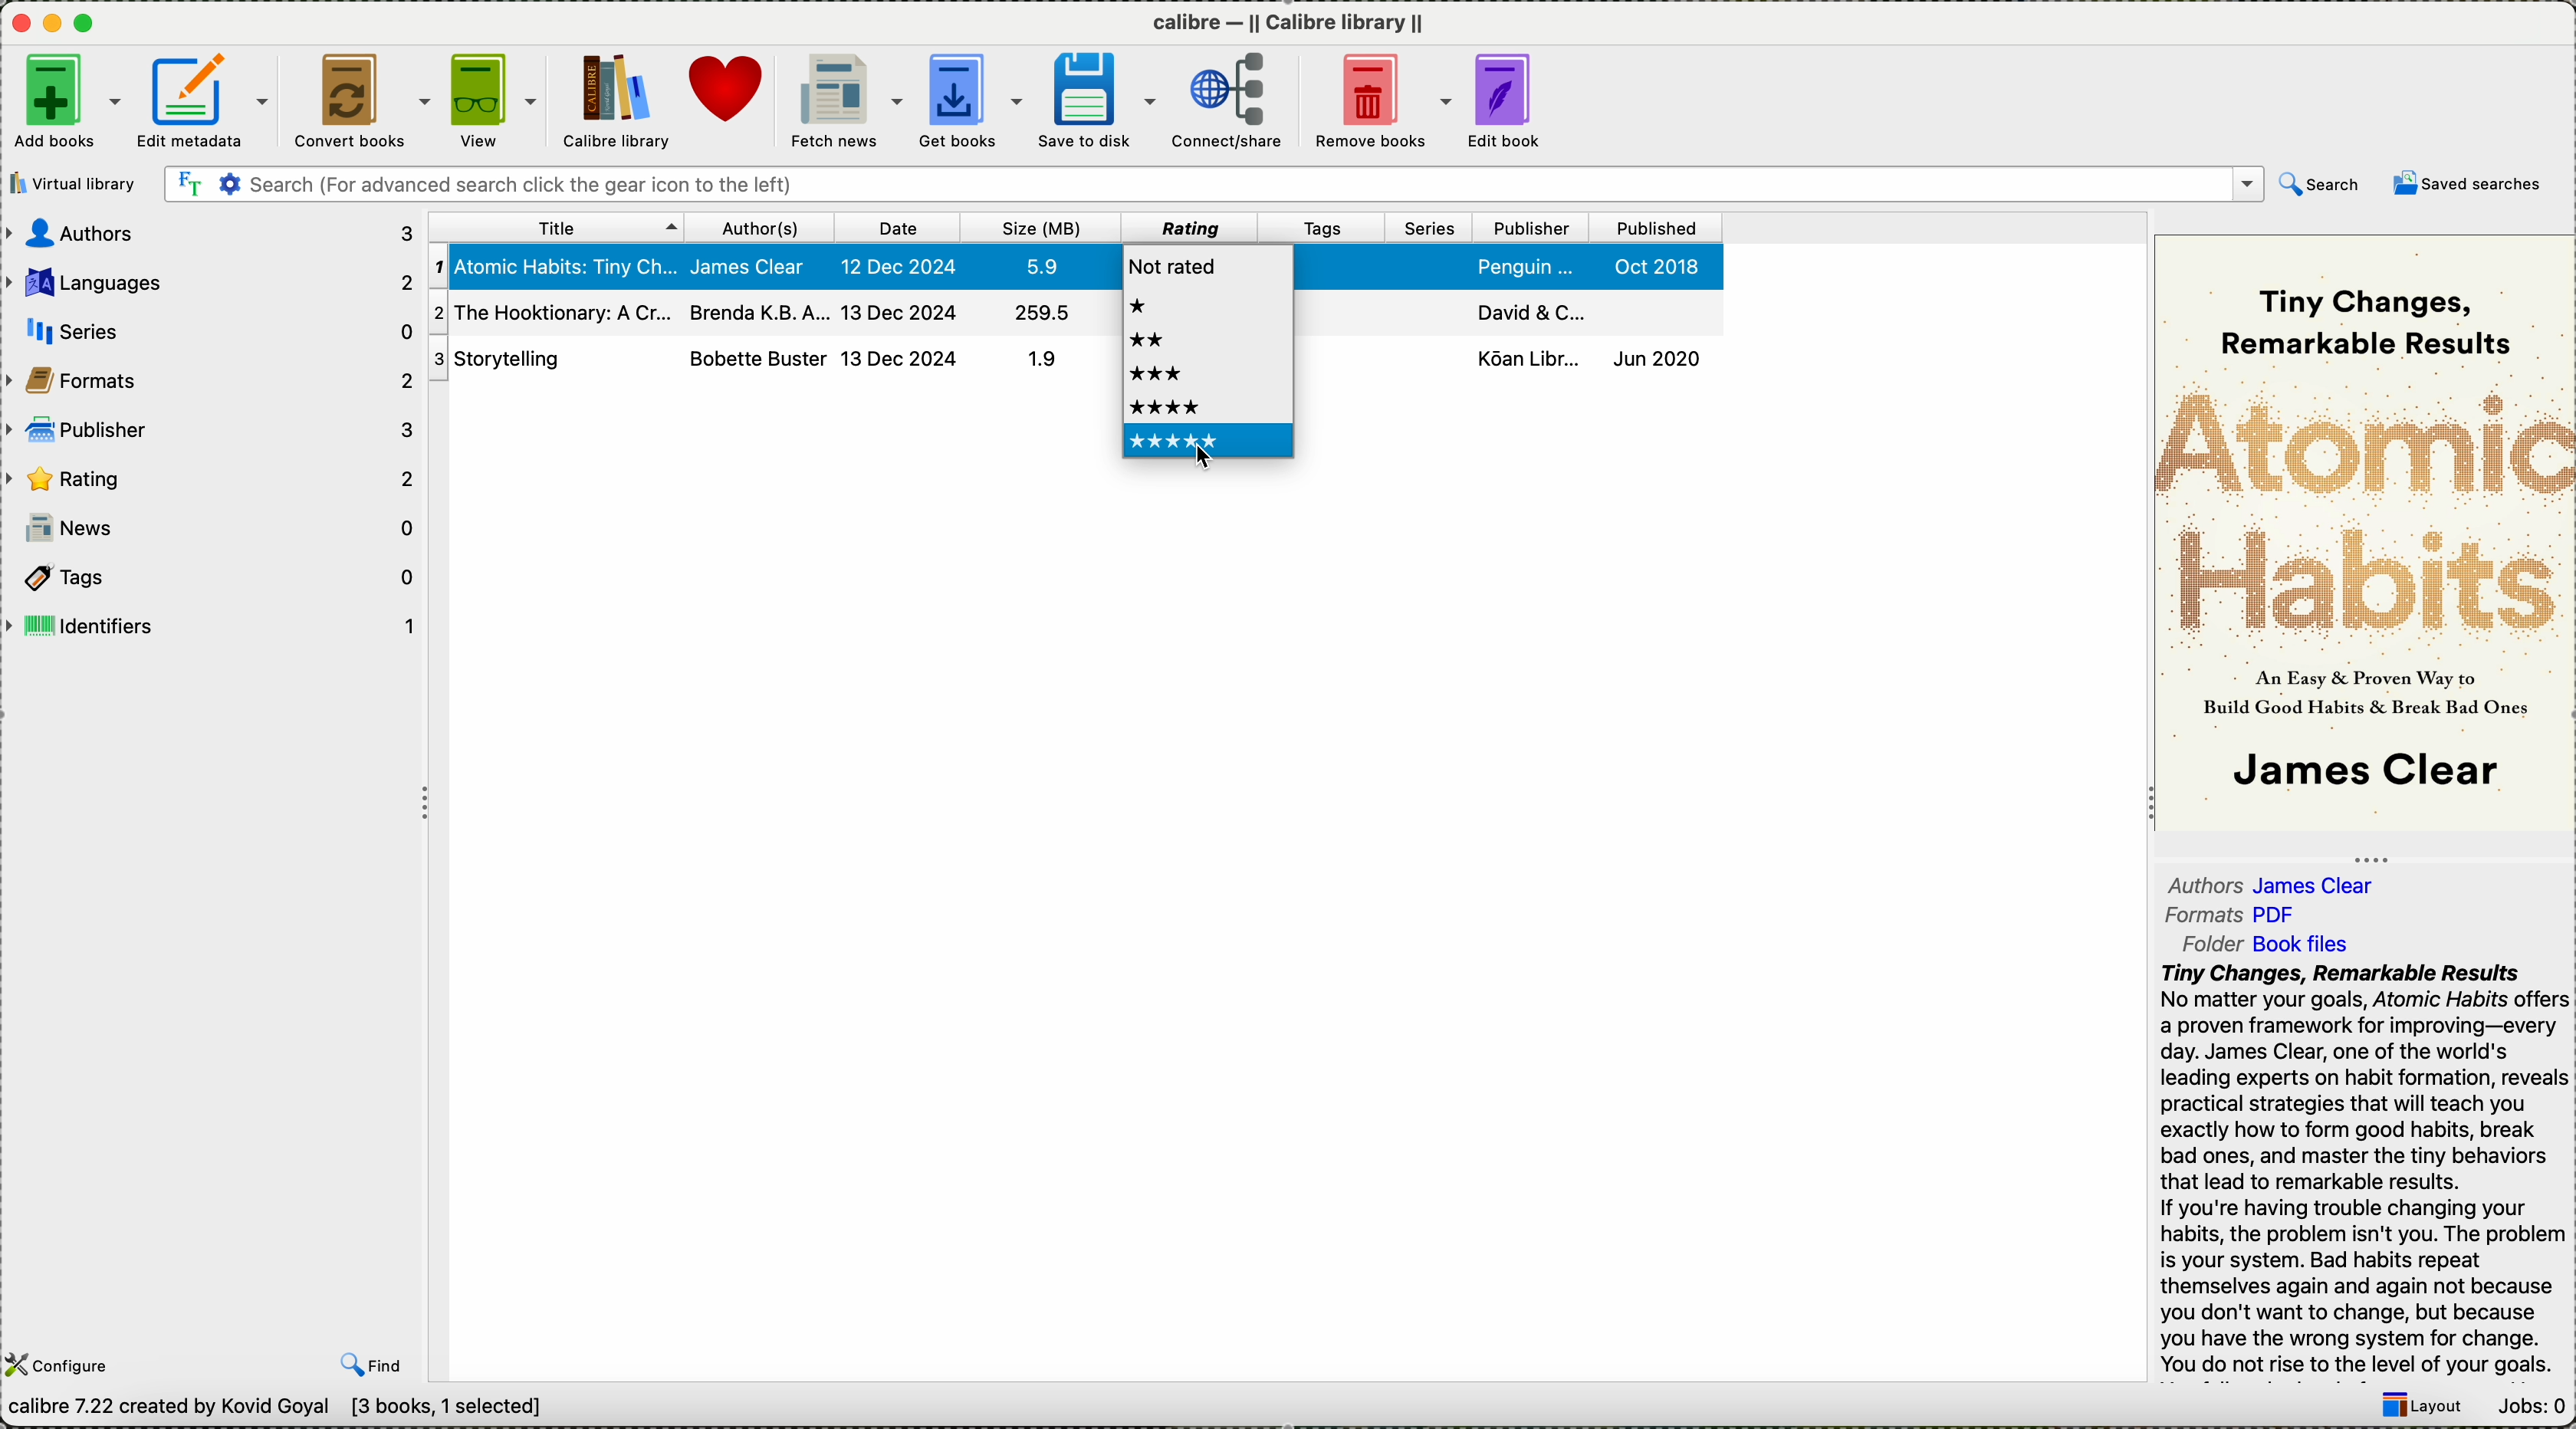  I want to click on PDF, so click(2287, 913).